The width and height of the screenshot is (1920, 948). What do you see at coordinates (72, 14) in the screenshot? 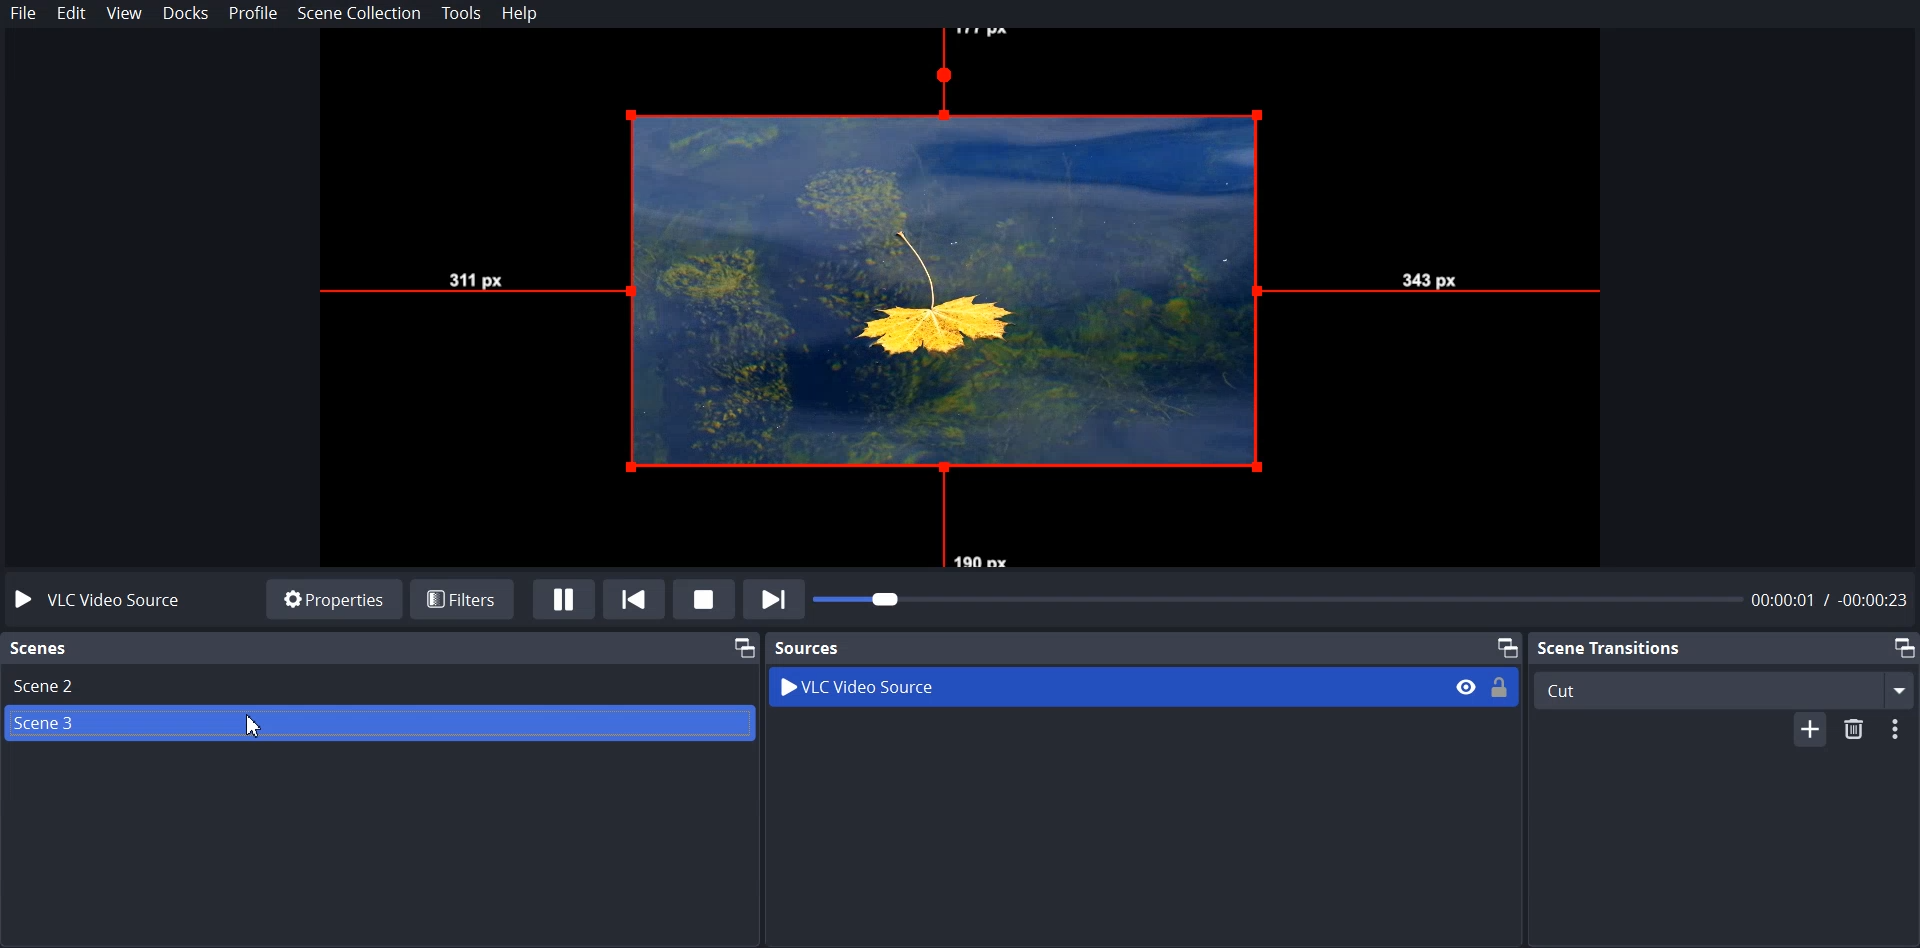
I see `Edit` at bounding box center [72, 14].